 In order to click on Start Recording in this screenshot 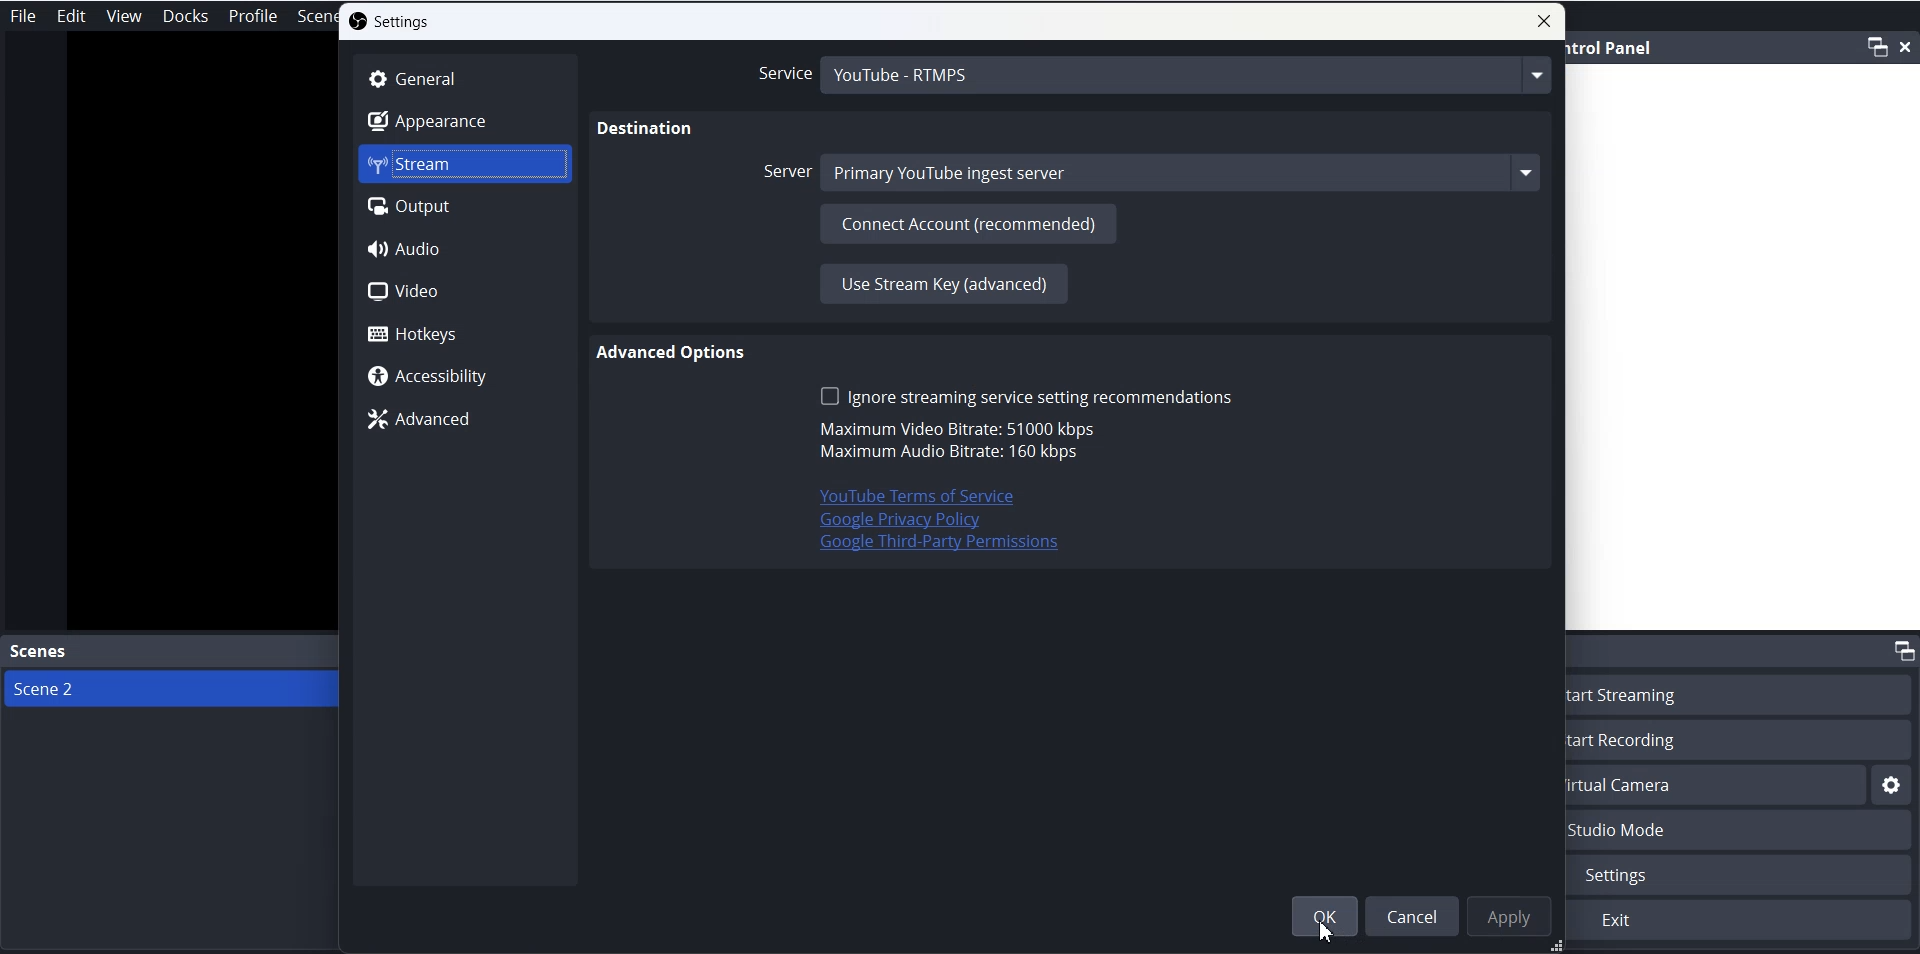, I will do `click(1744, 739)`.